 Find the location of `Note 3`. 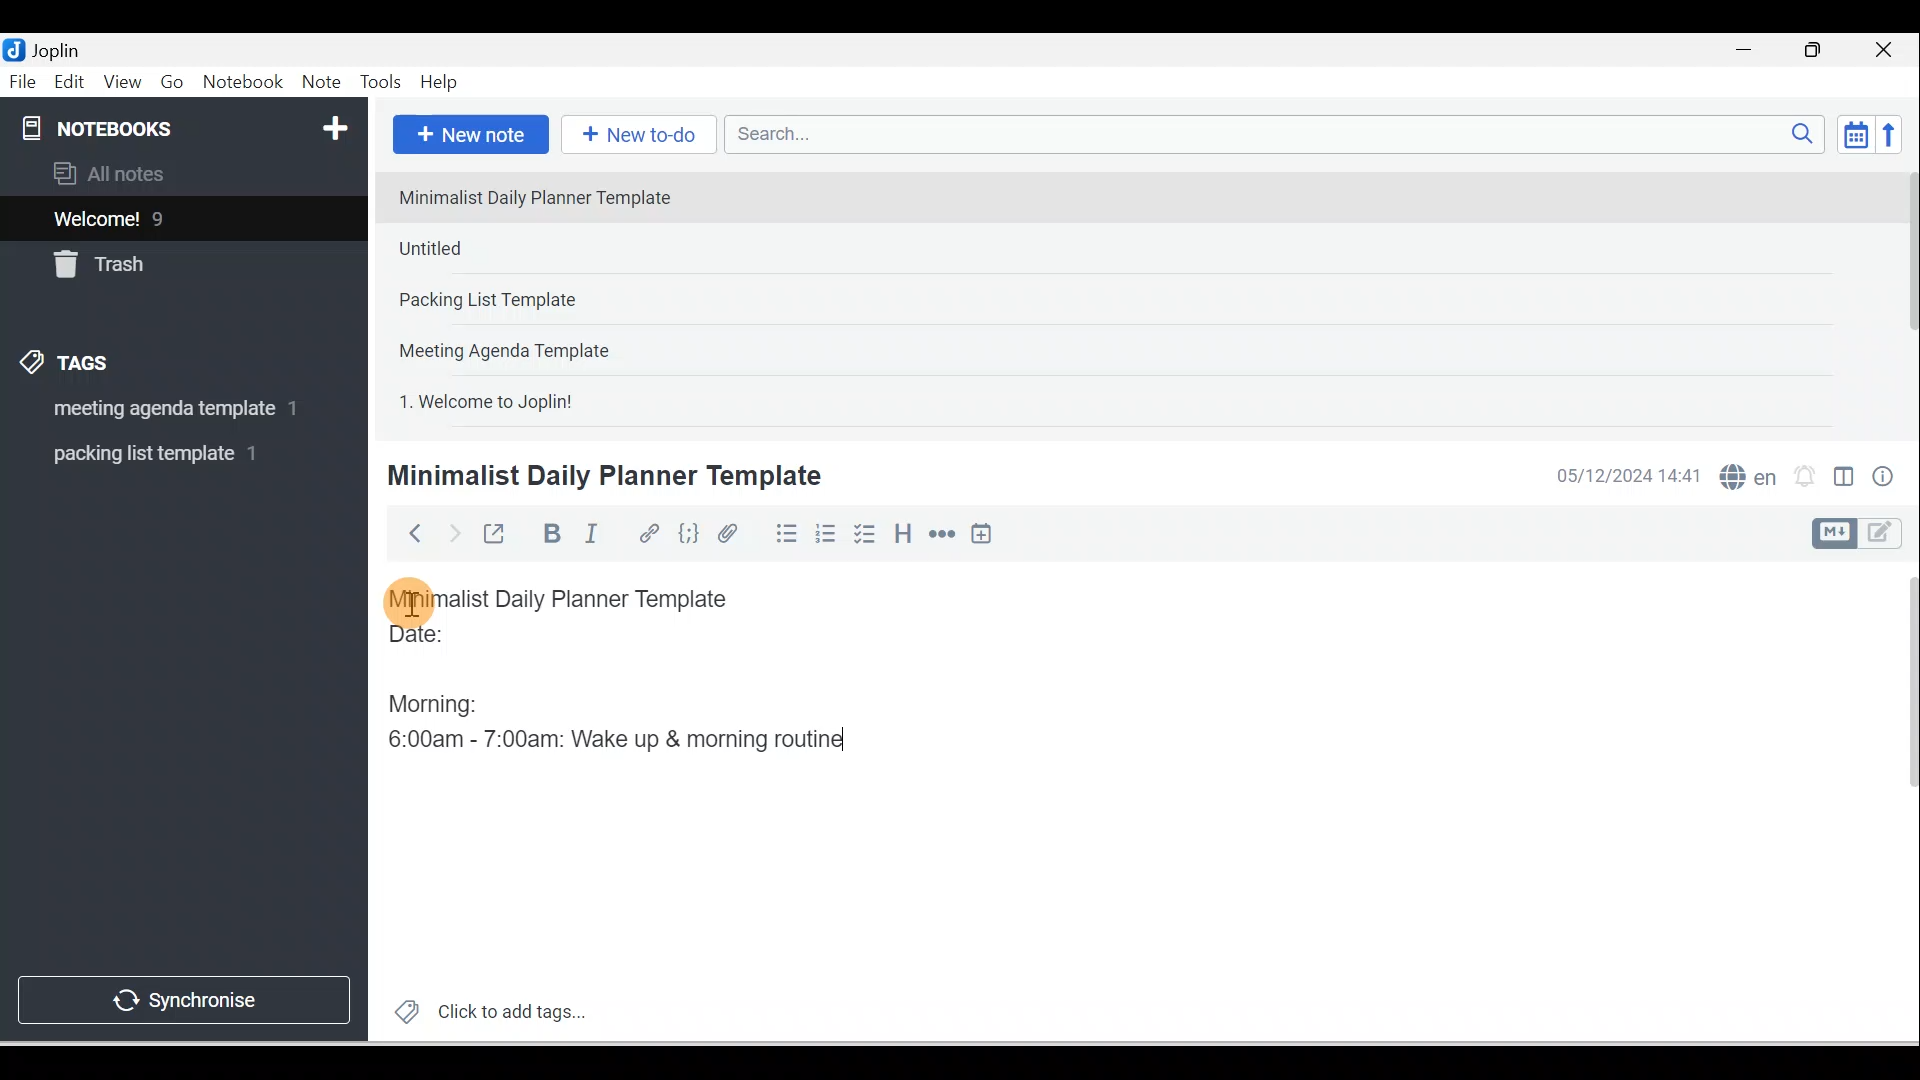

Note 3 is located at coordinates (551, 301).